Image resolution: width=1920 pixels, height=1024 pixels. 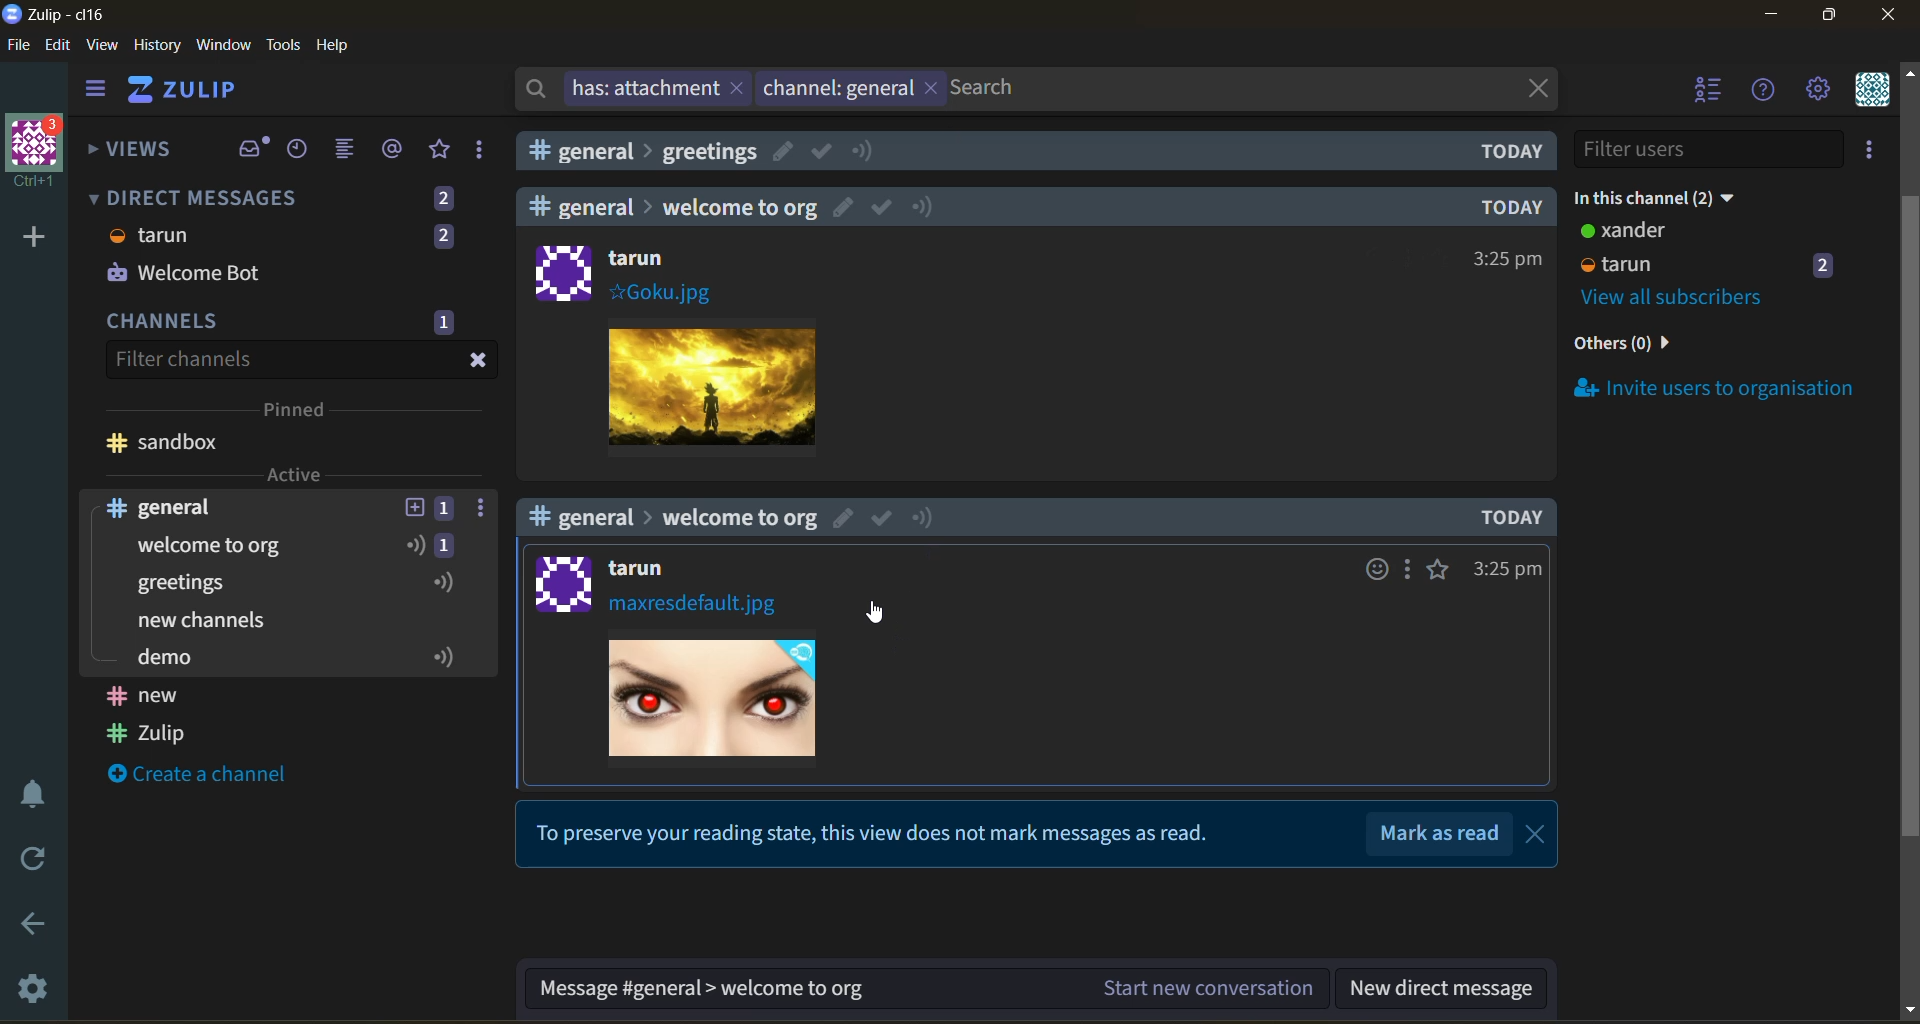 What do you see at coordinates (641, 256) in the screenshot?
I see `tarun` at bounding box center [641, 256].